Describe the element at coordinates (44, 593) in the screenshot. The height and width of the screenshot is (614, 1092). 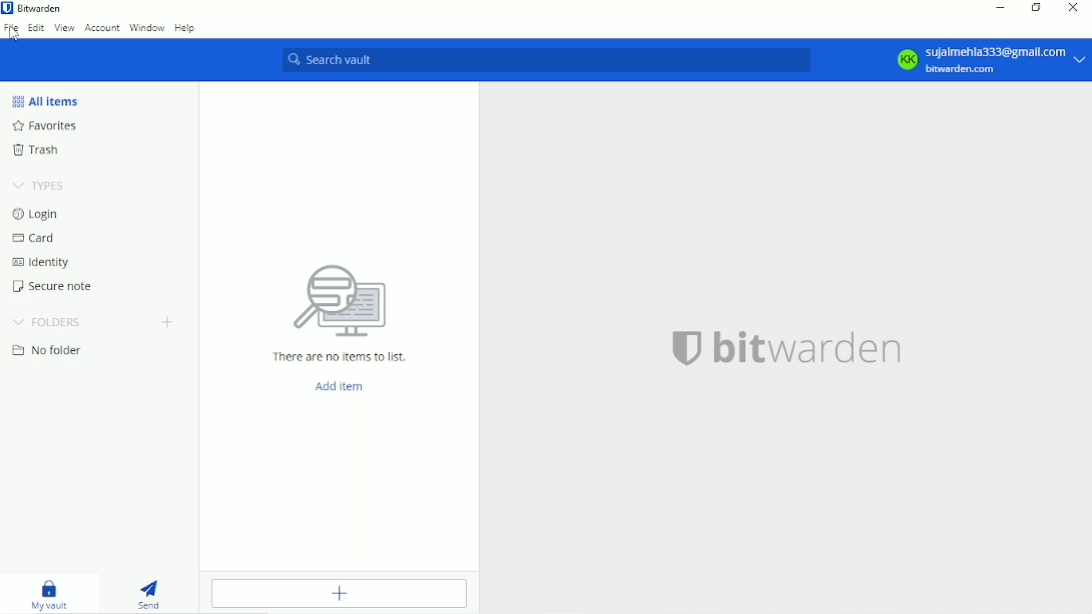
I see `My vault` at that location.